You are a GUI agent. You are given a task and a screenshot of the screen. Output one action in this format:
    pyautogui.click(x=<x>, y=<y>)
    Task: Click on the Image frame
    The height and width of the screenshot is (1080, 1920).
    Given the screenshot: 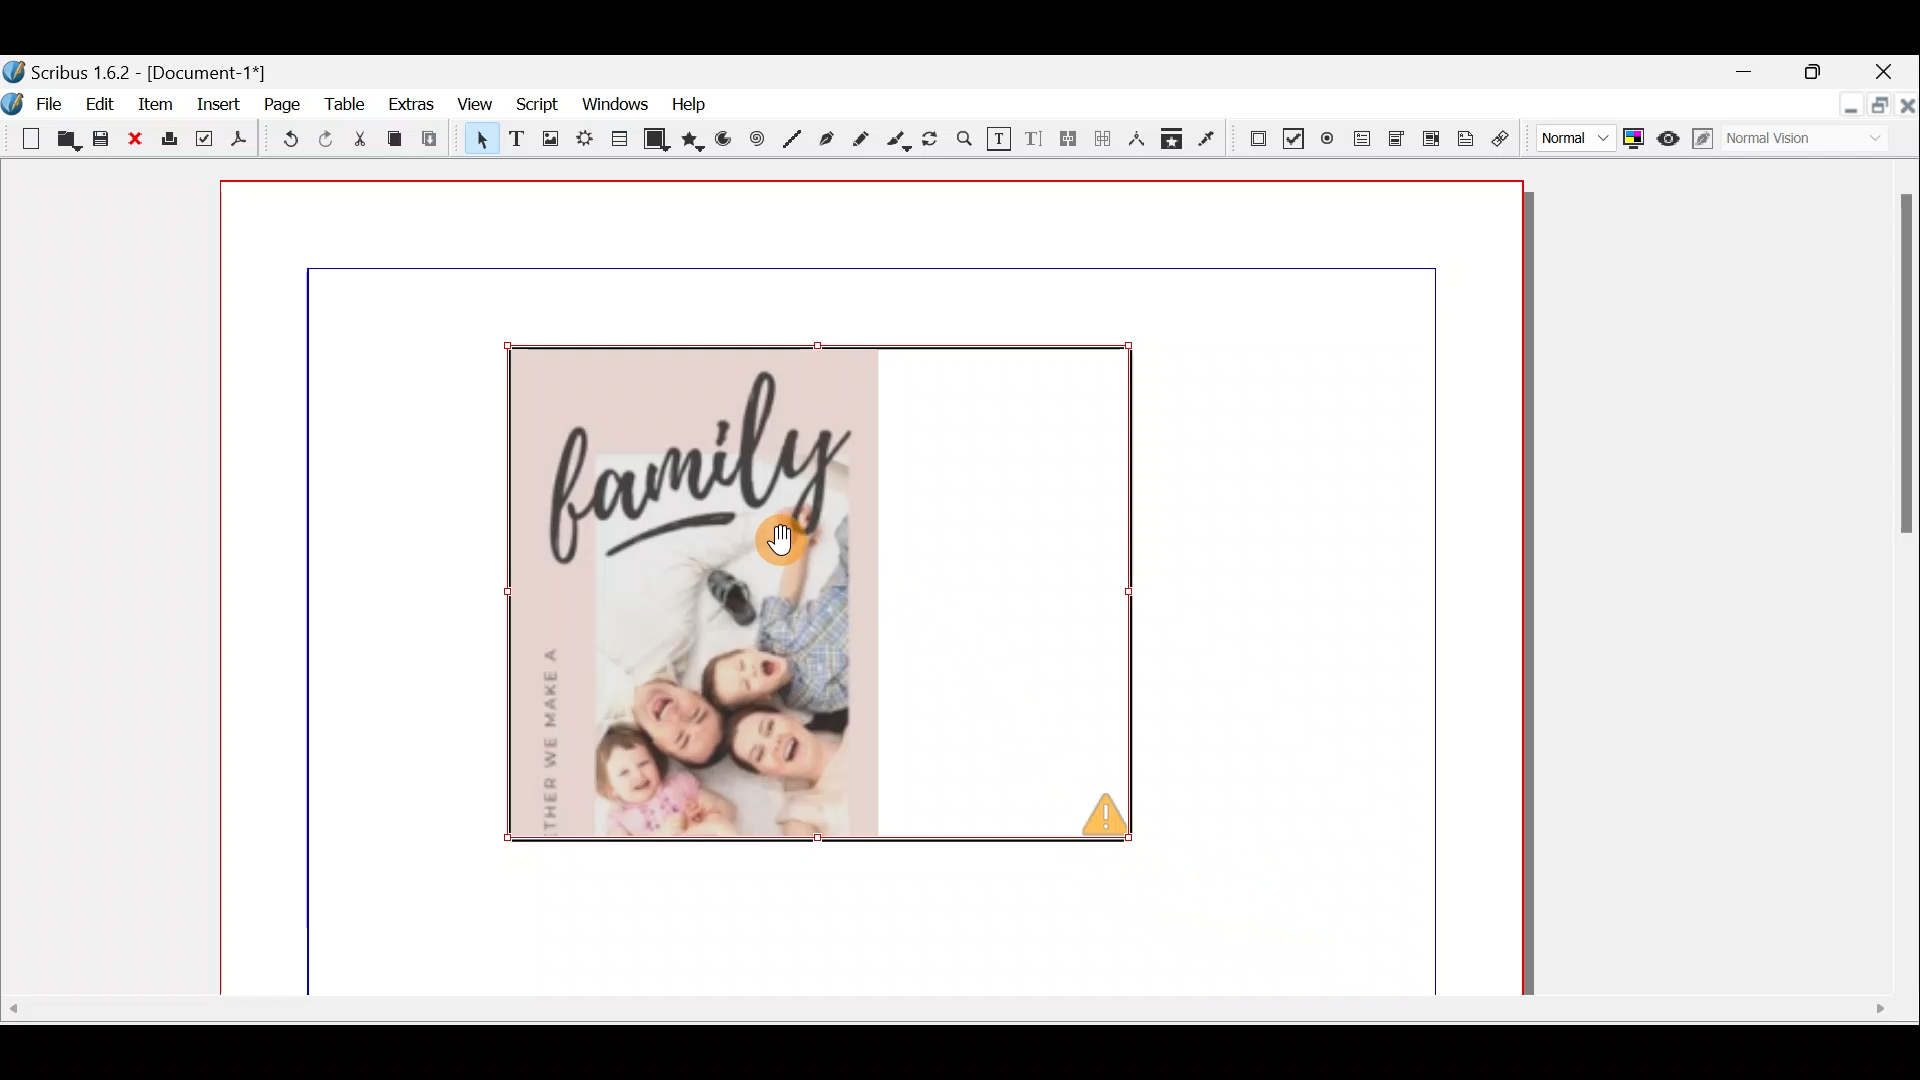 What is the action you would take?
    pyautogui.click(x=545, y=139)
    